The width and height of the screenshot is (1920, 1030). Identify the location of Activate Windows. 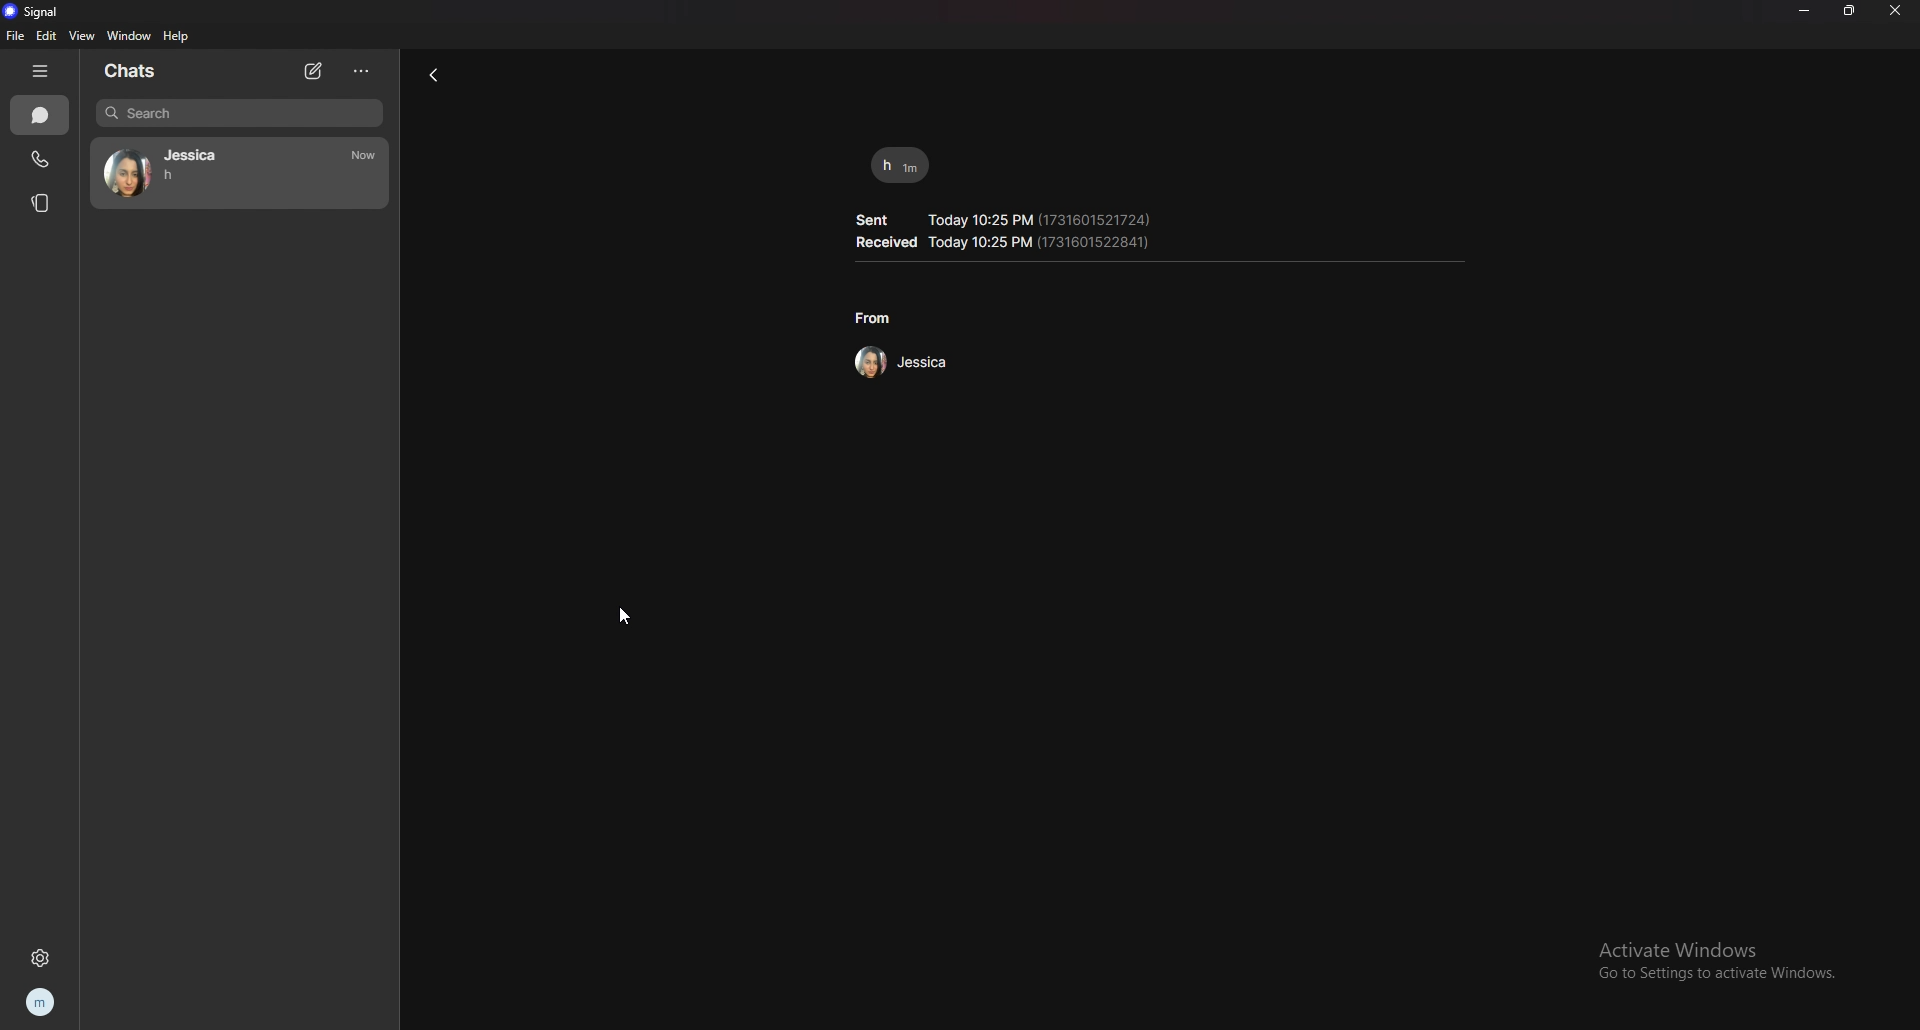
(1675, 947).